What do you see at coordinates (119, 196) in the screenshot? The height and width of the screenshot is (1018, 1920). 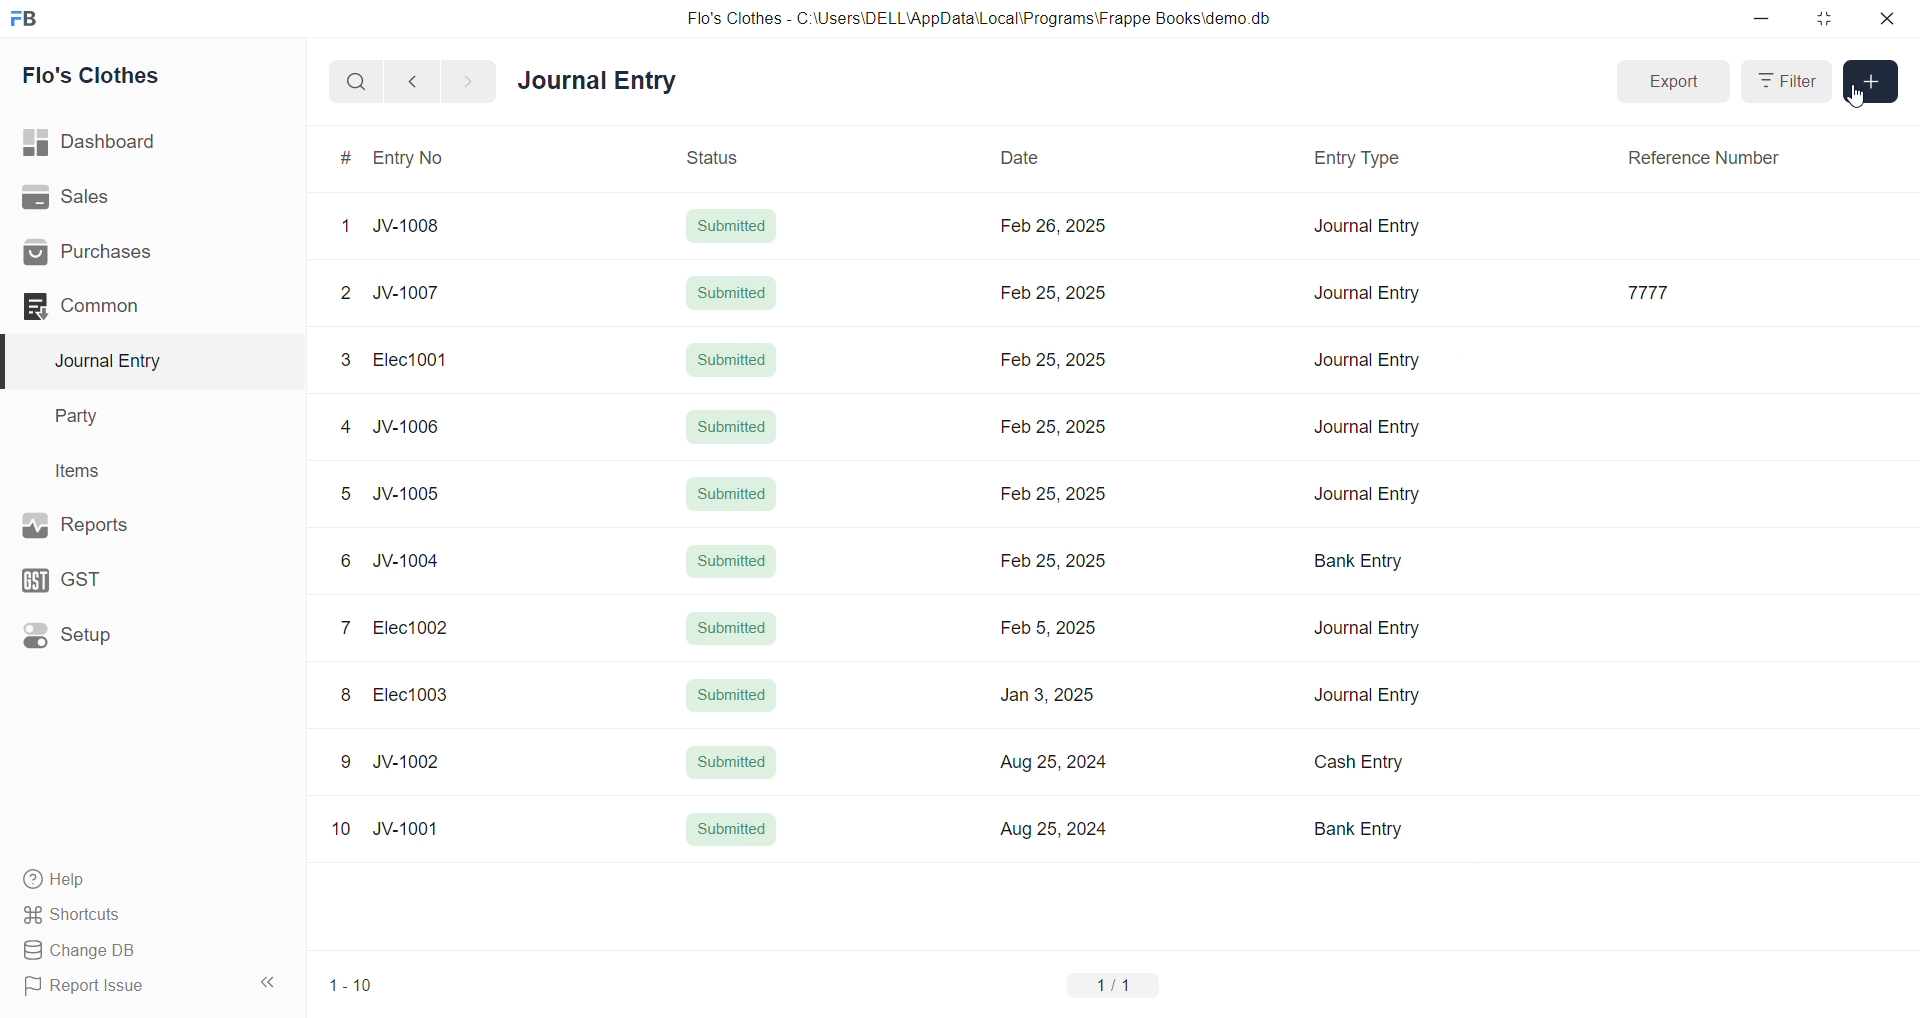 I see `Sales` at bounding box center [119, 196].